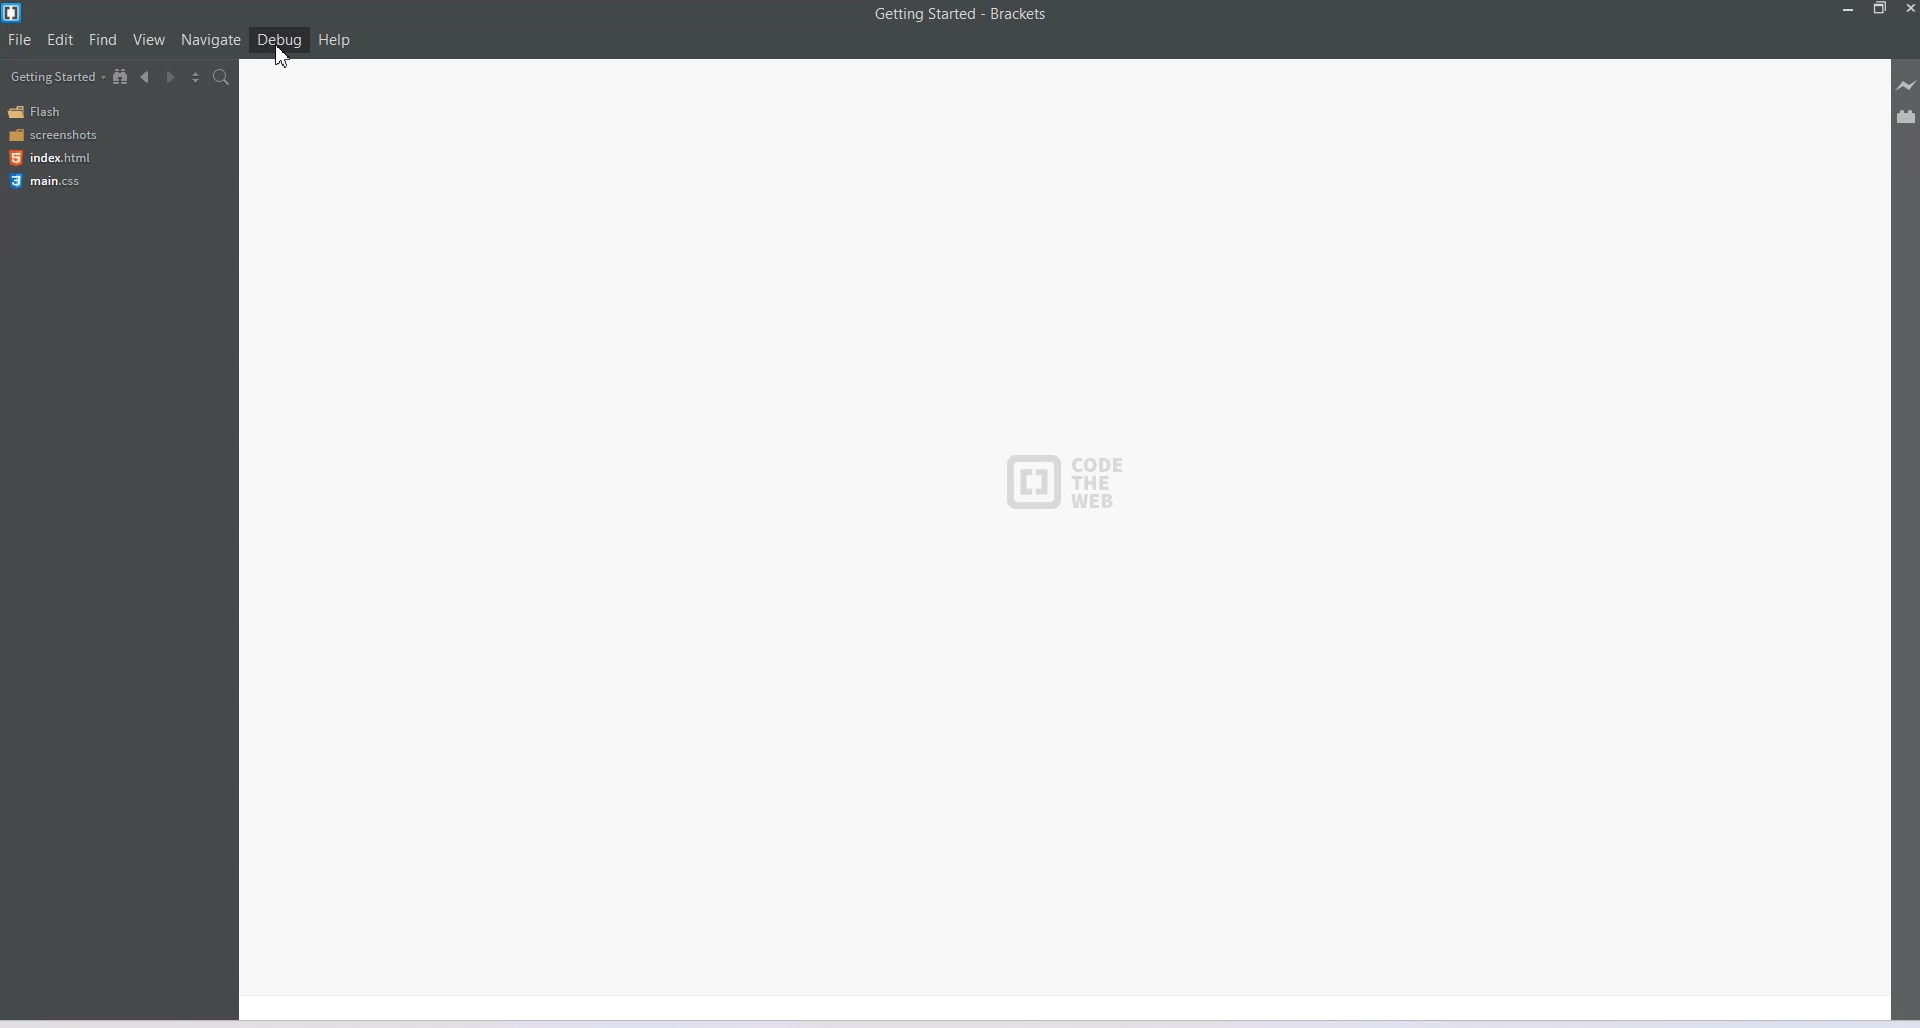  I want to click on Minimize, so click(1850, 10).